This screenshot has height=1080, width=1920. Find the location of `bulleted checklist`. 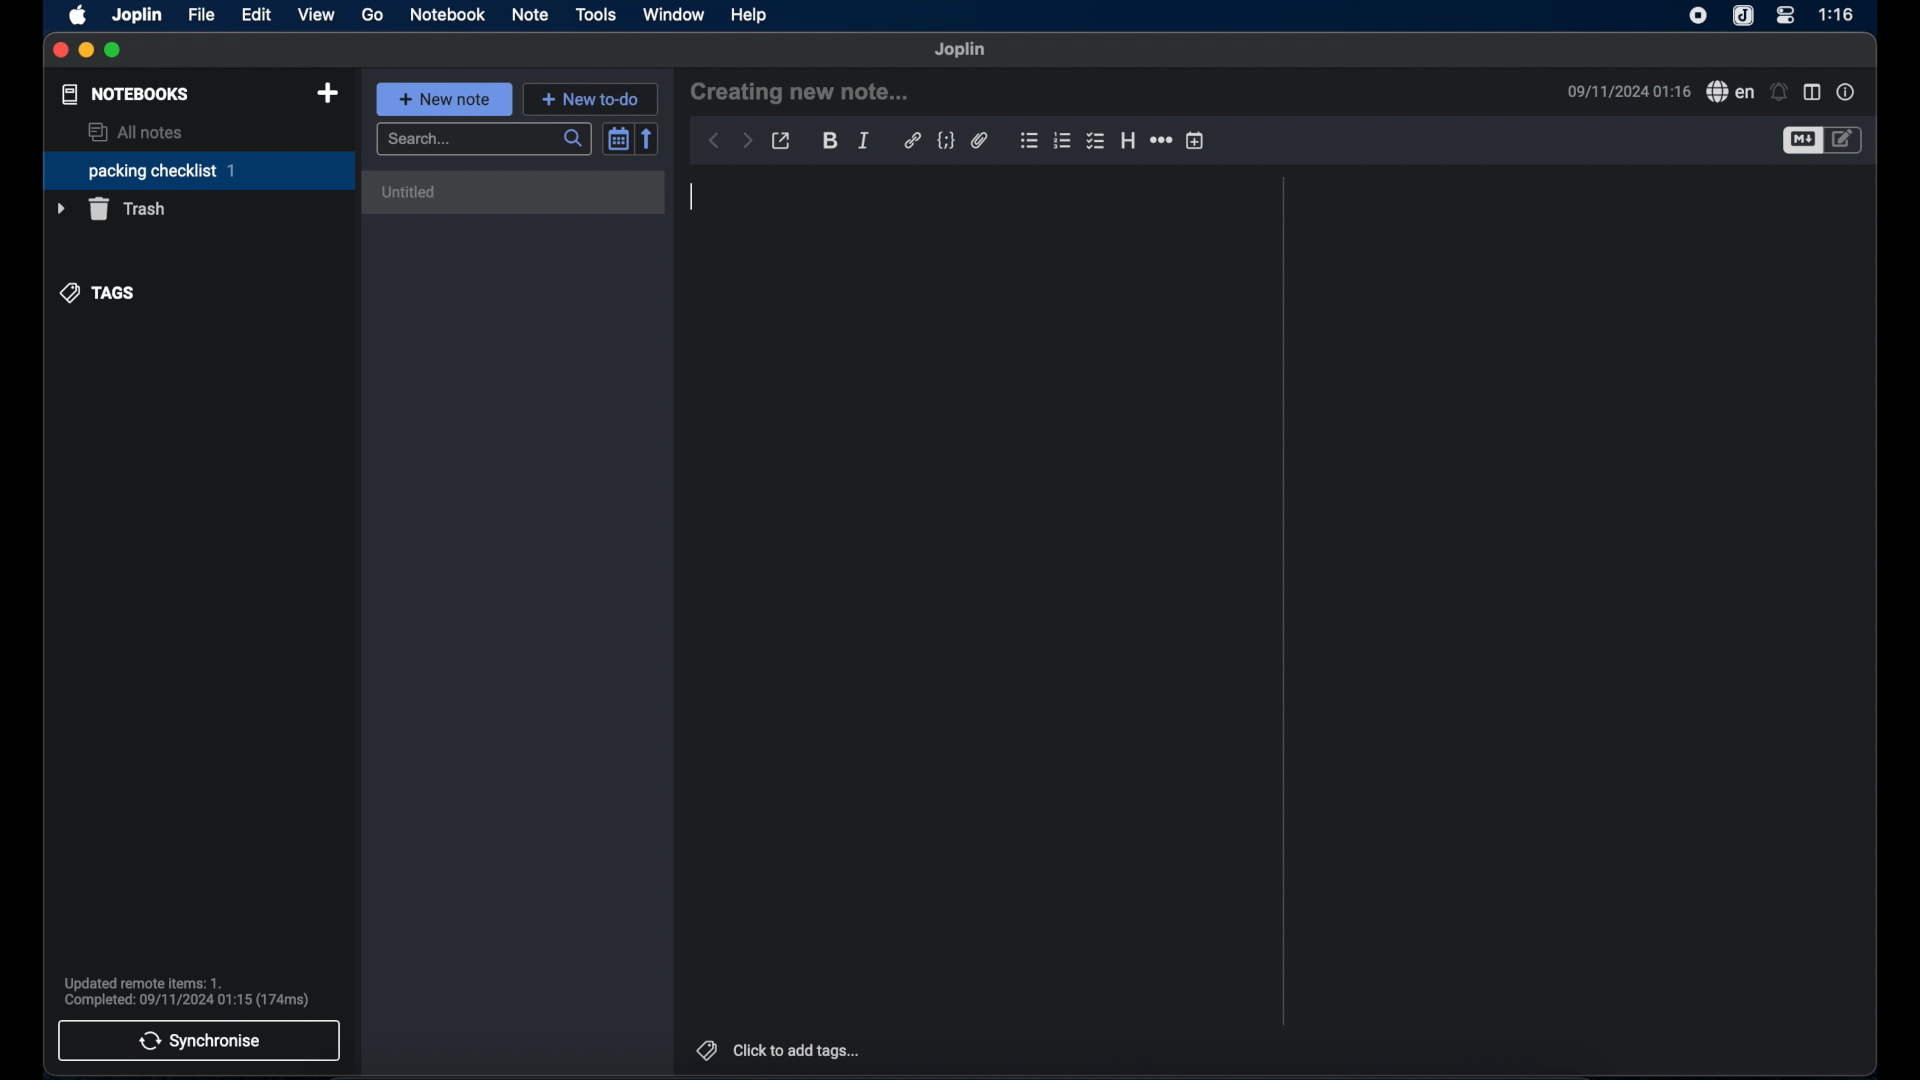

bulleted checklist is located at coordinates (1095, 142).